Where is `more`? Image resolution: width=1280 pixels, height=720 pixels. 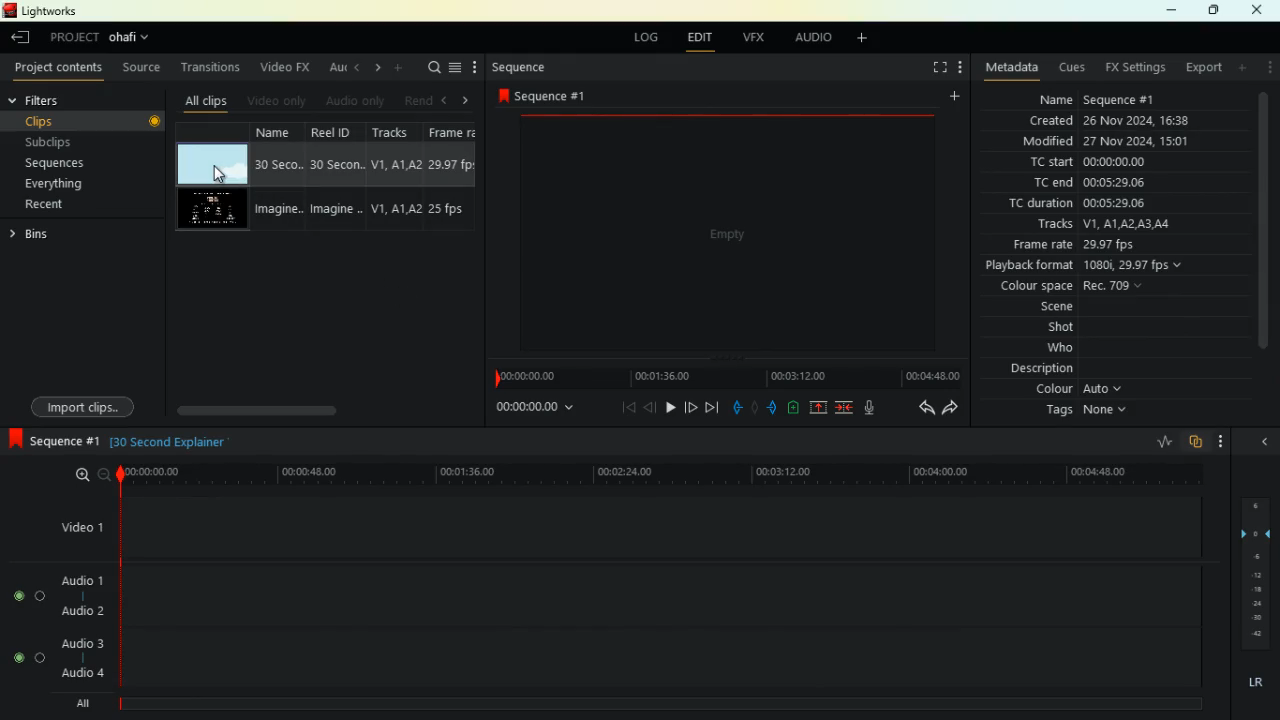 more is located at coordinates (1266, 69).